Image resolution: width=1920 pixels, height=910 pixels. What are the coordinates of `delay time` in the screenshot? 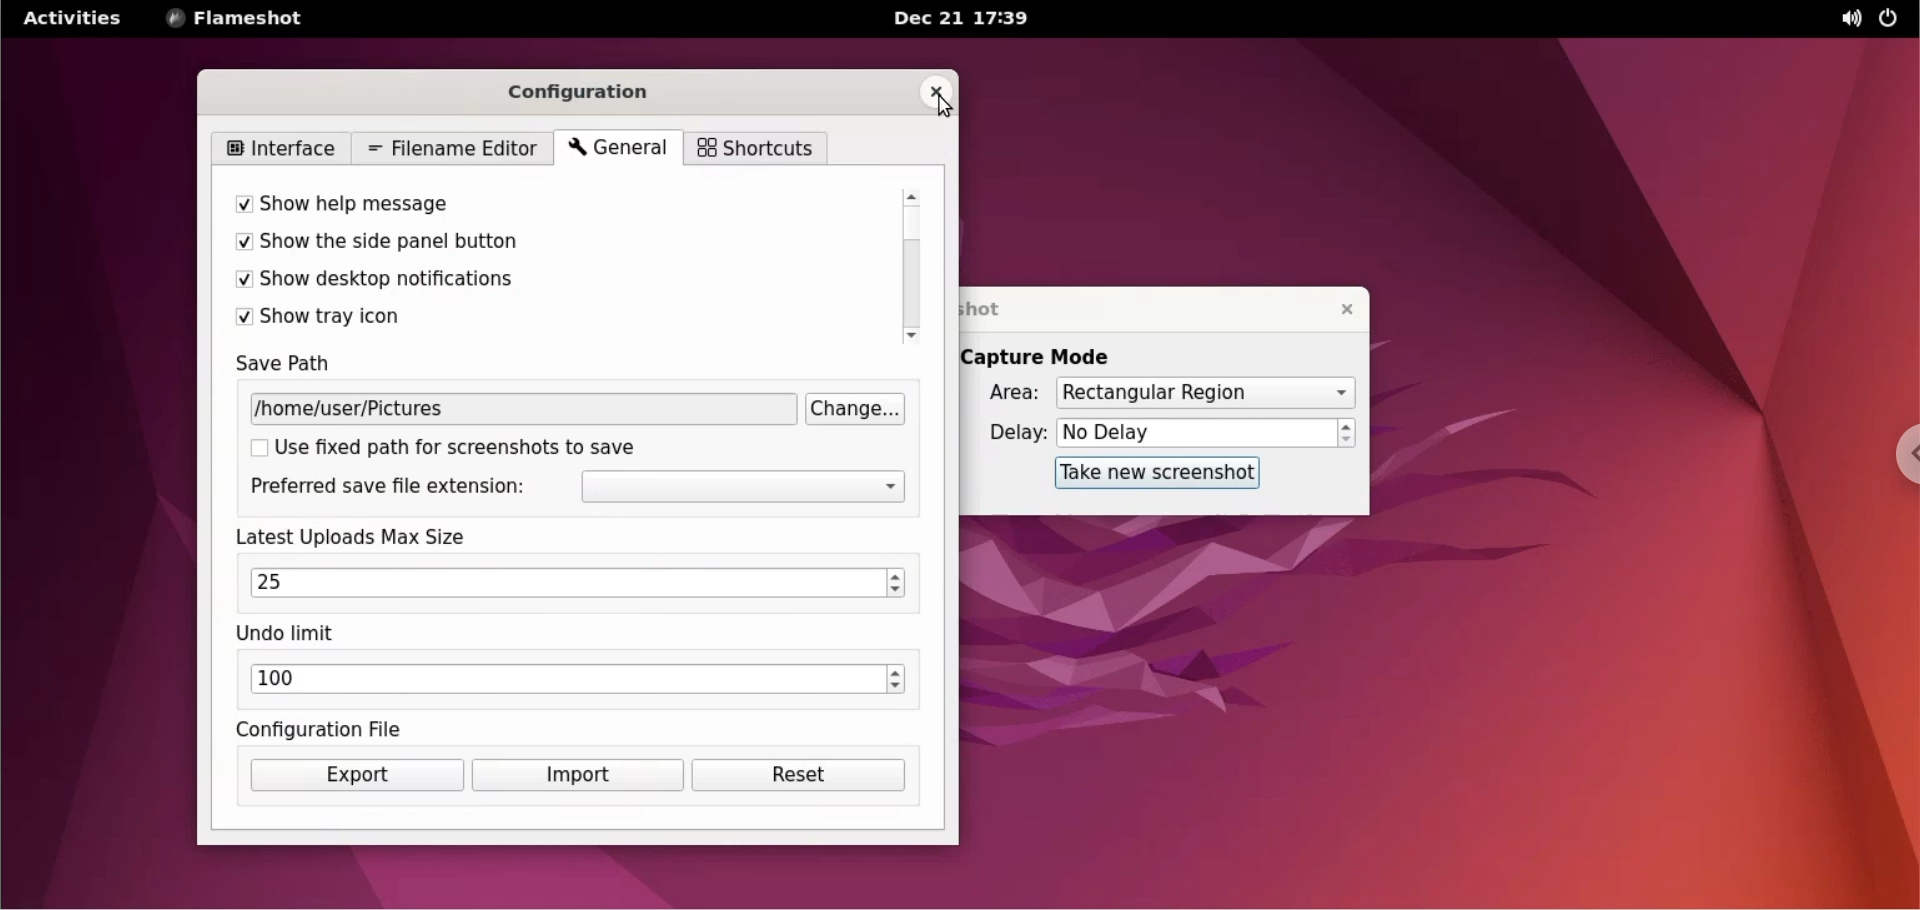 It's located at (1196, 432).